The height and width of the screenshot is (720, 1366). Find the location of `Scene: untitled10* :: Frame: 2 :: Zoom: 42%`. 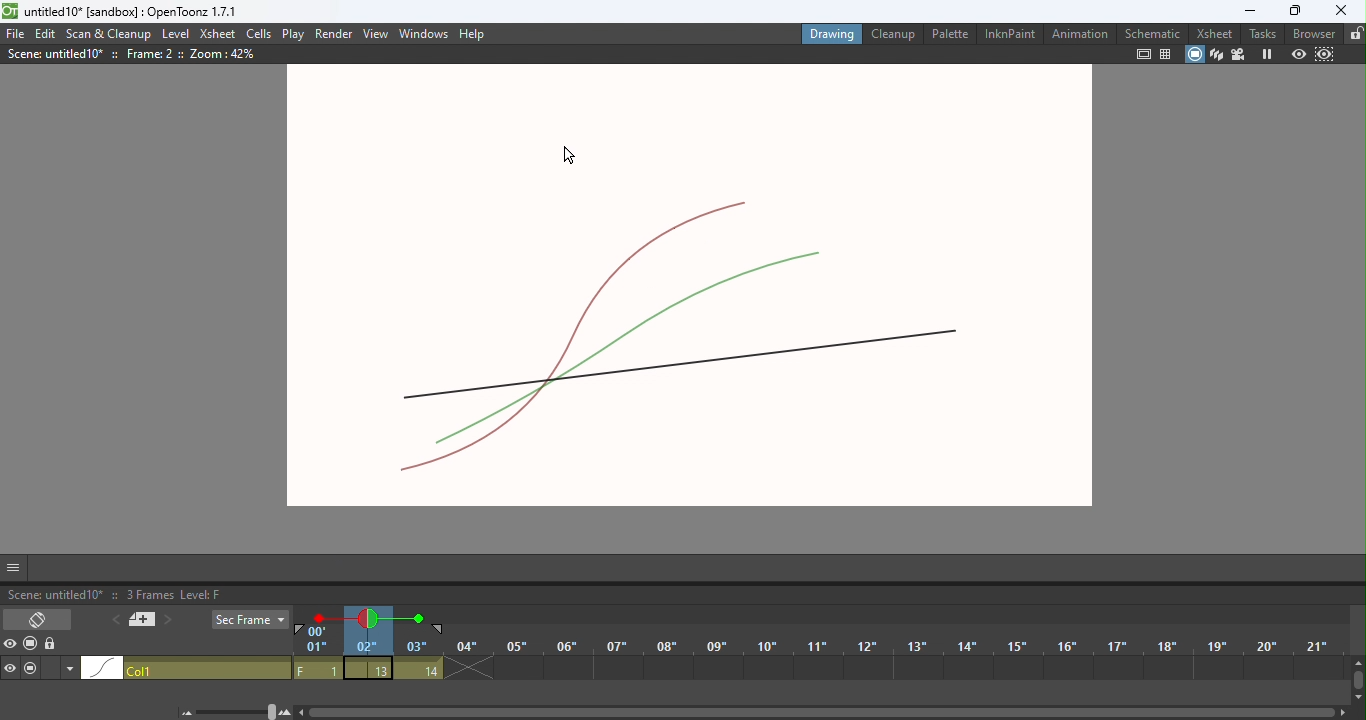

Scene: untitled10* :: Frame: 2 :: Zoom: 42% is located at coordinates (130, 54).